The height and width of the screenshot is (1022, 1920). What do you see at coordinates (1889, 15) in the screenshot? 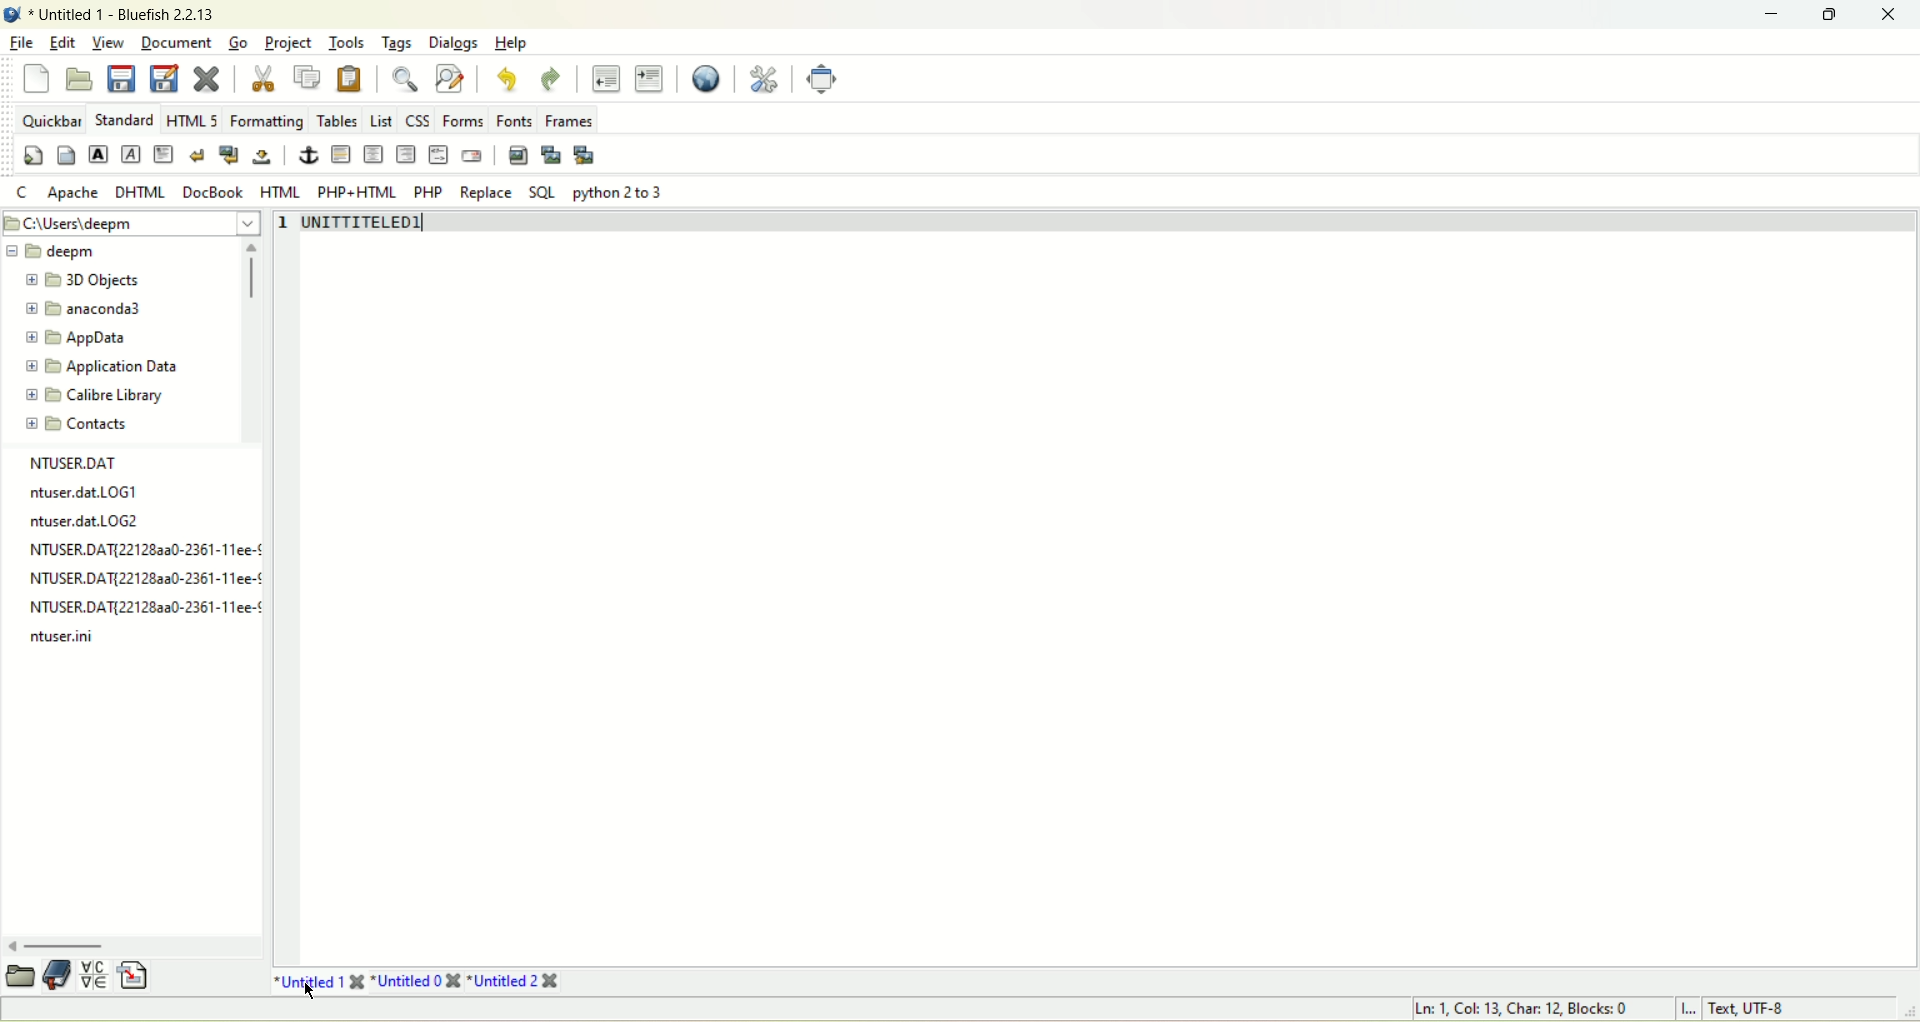
I see `close` at bounding box center [1889, 15].